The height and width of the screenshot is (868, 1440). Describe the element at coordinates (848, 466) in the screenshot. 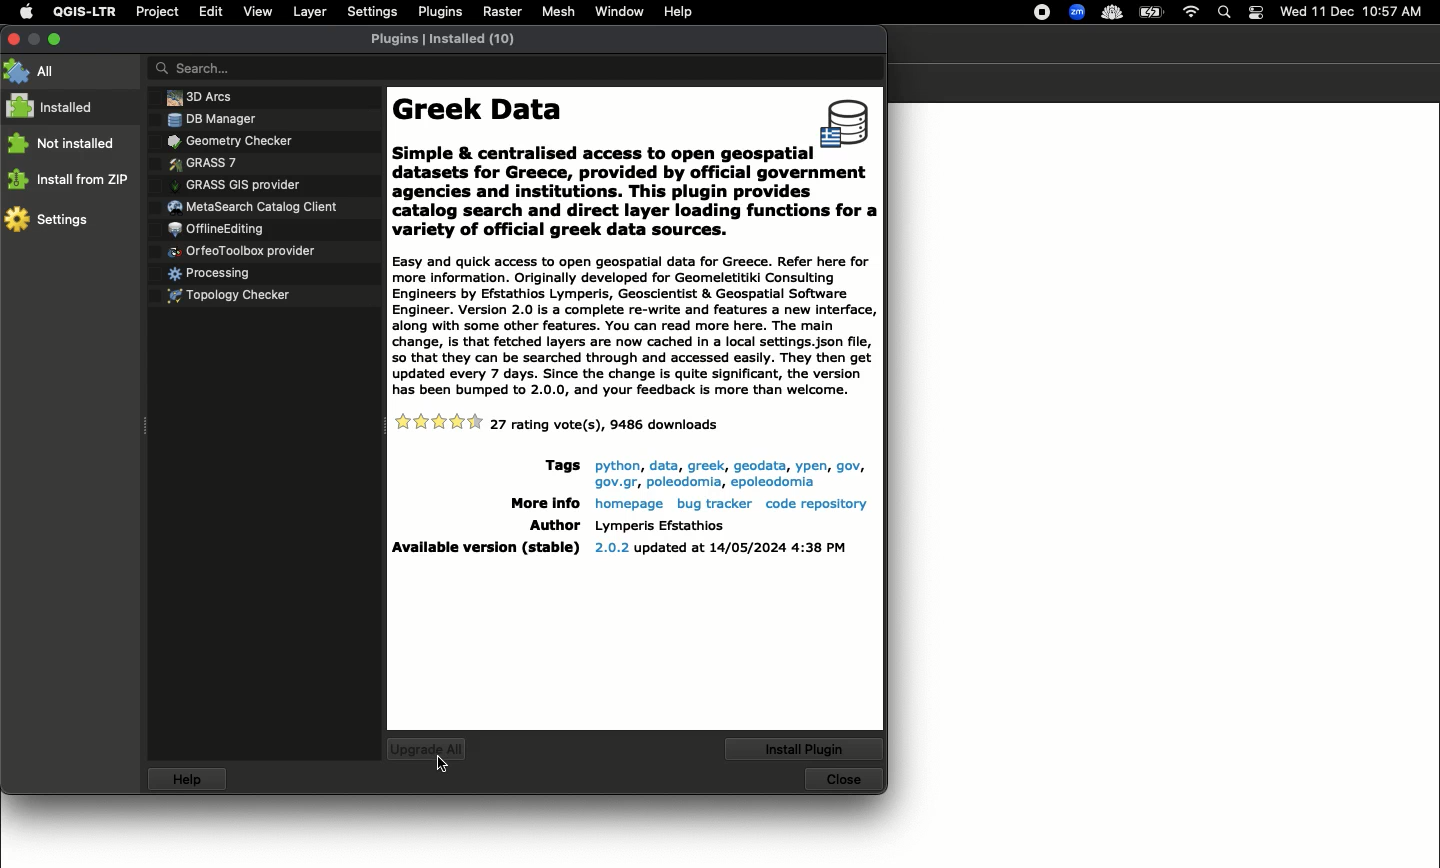

I see `gov` at that location.